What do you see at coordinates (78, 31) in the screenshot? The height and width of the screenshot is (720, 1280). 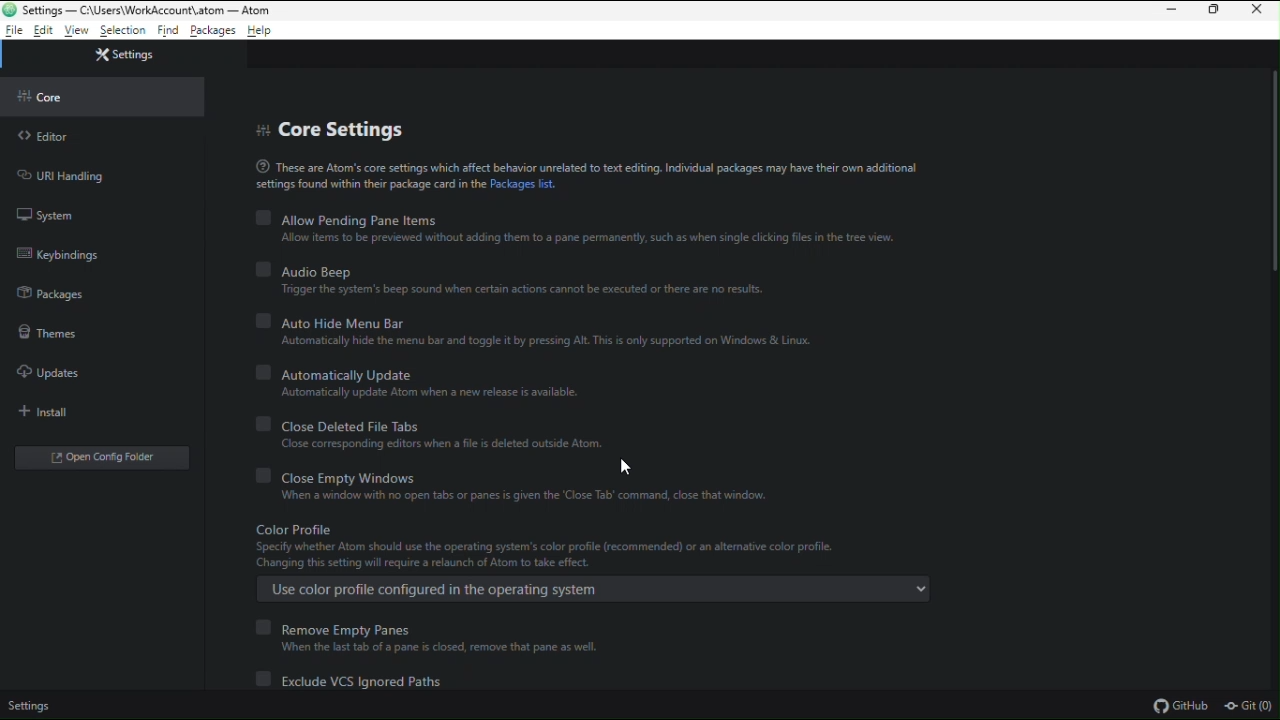 I see `View` at bounding box center [78, 31].